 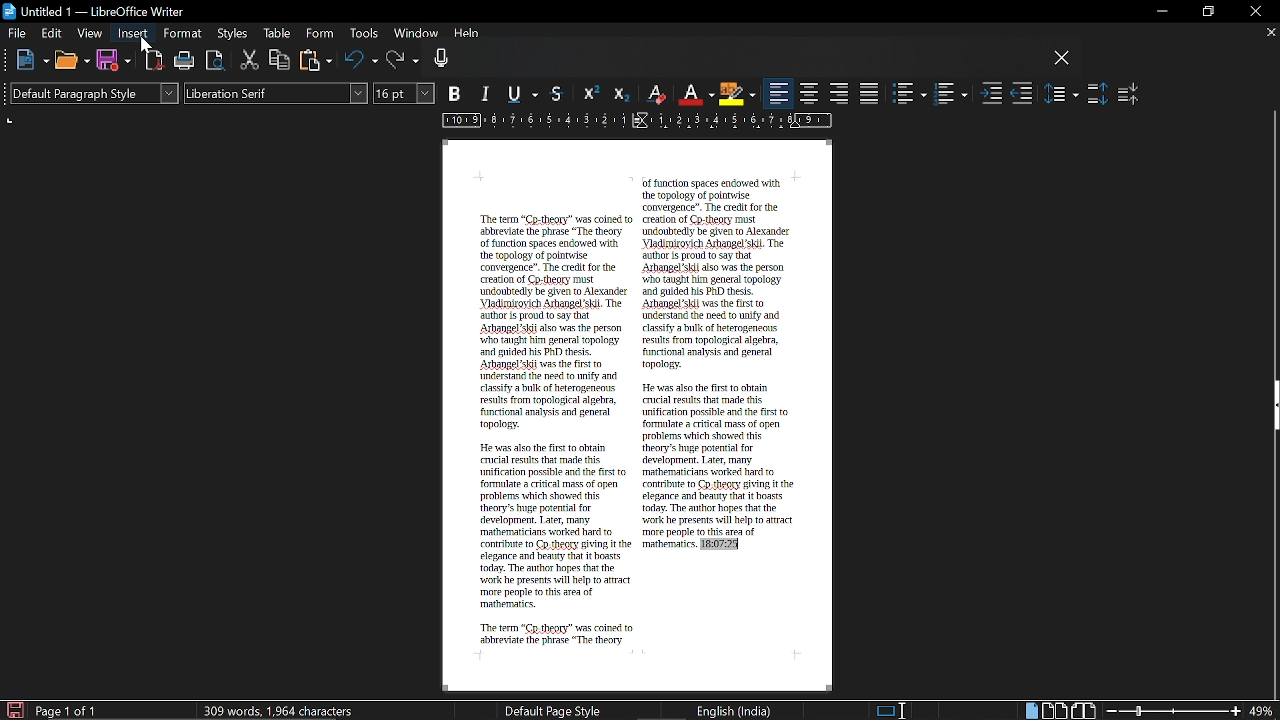 I want to click on 306 words, 1956 characters, so click(x=282, y=710).